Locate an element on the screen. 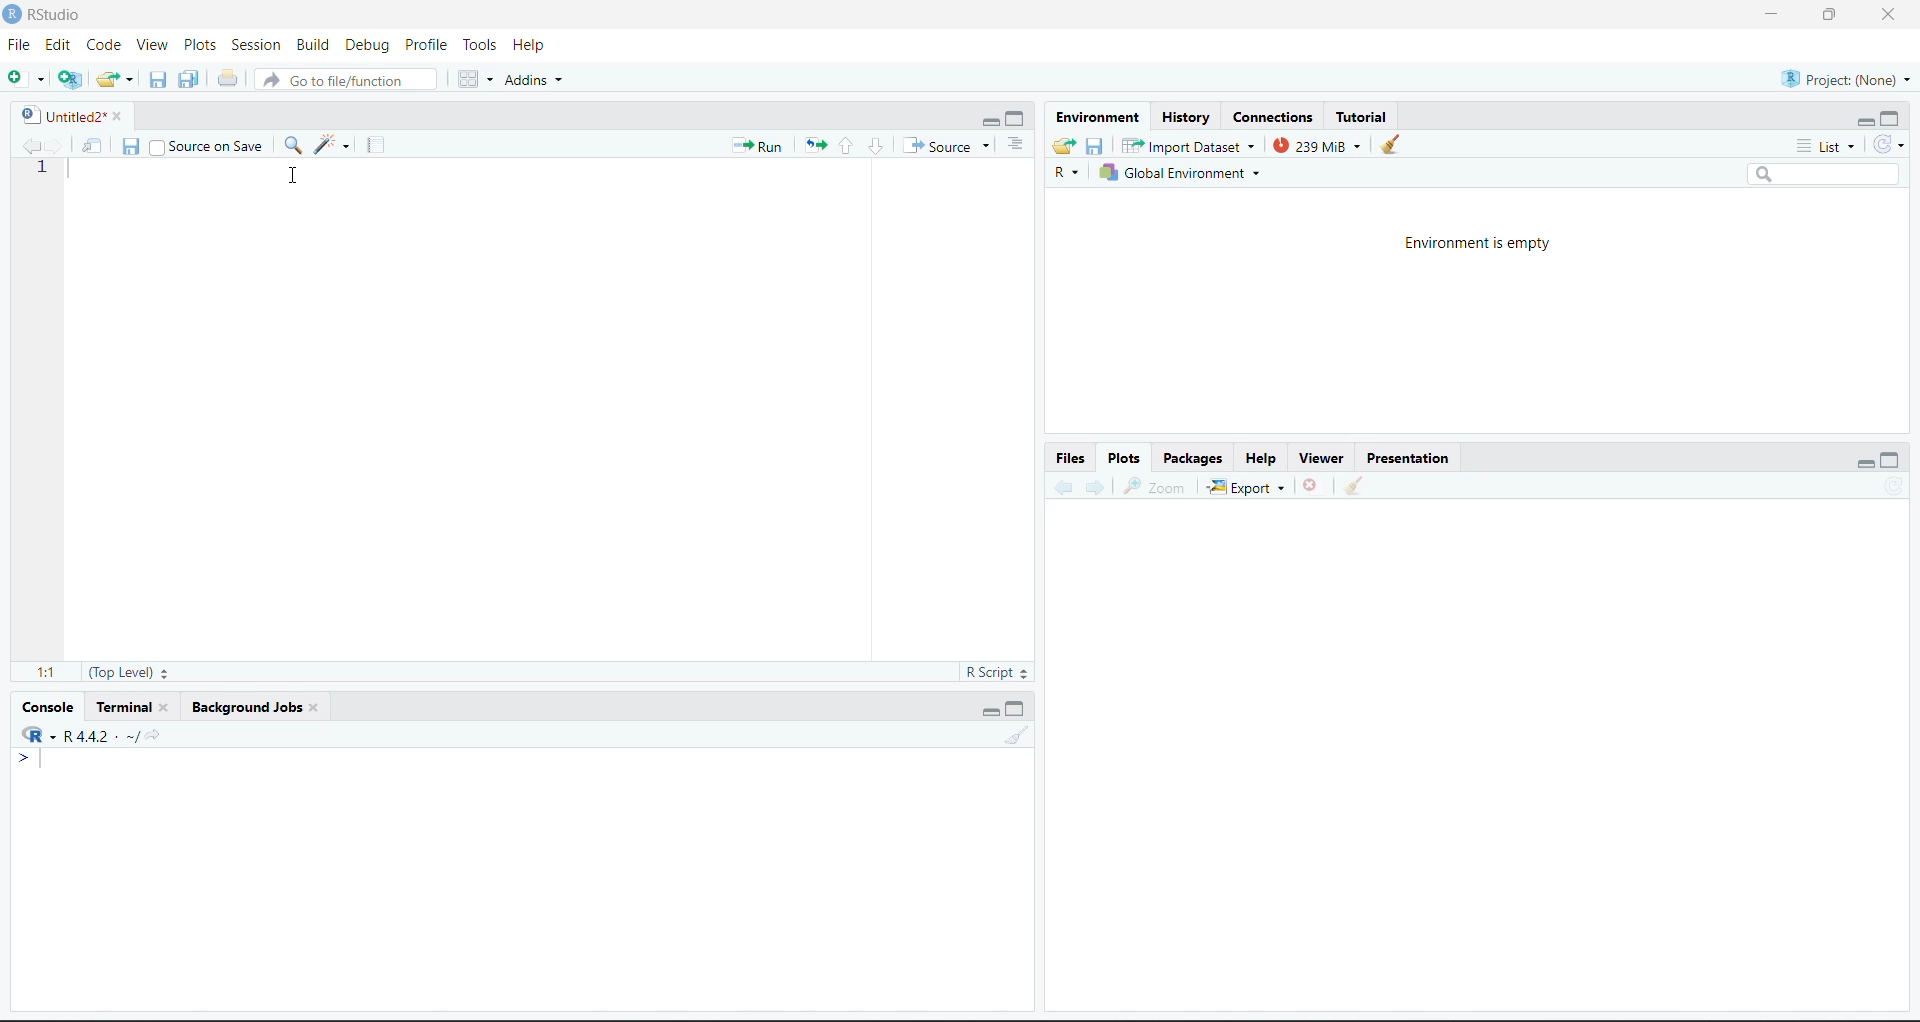 The height and width of the screenshot is (1022, 1920). R is located at coordinates (1065, 176).